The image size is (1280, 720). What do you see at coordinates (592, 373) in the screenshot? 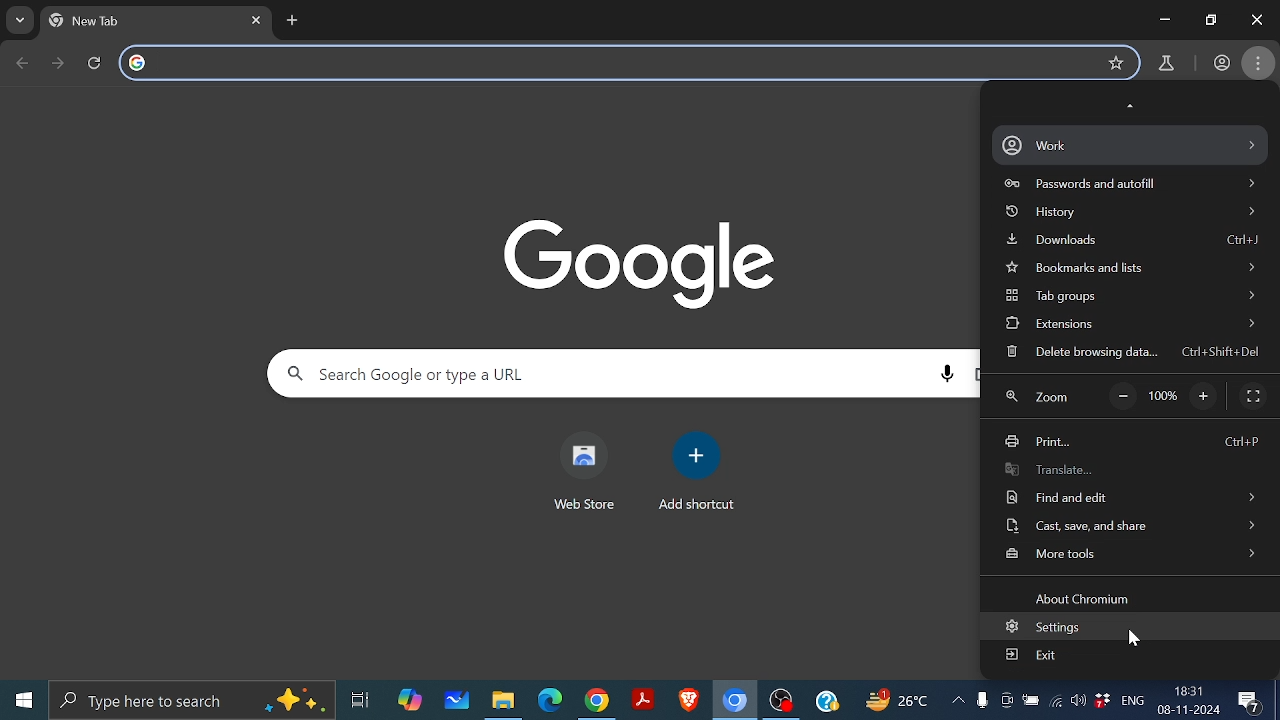
I see `Search google or type a url` at bounding box center [592, 373].